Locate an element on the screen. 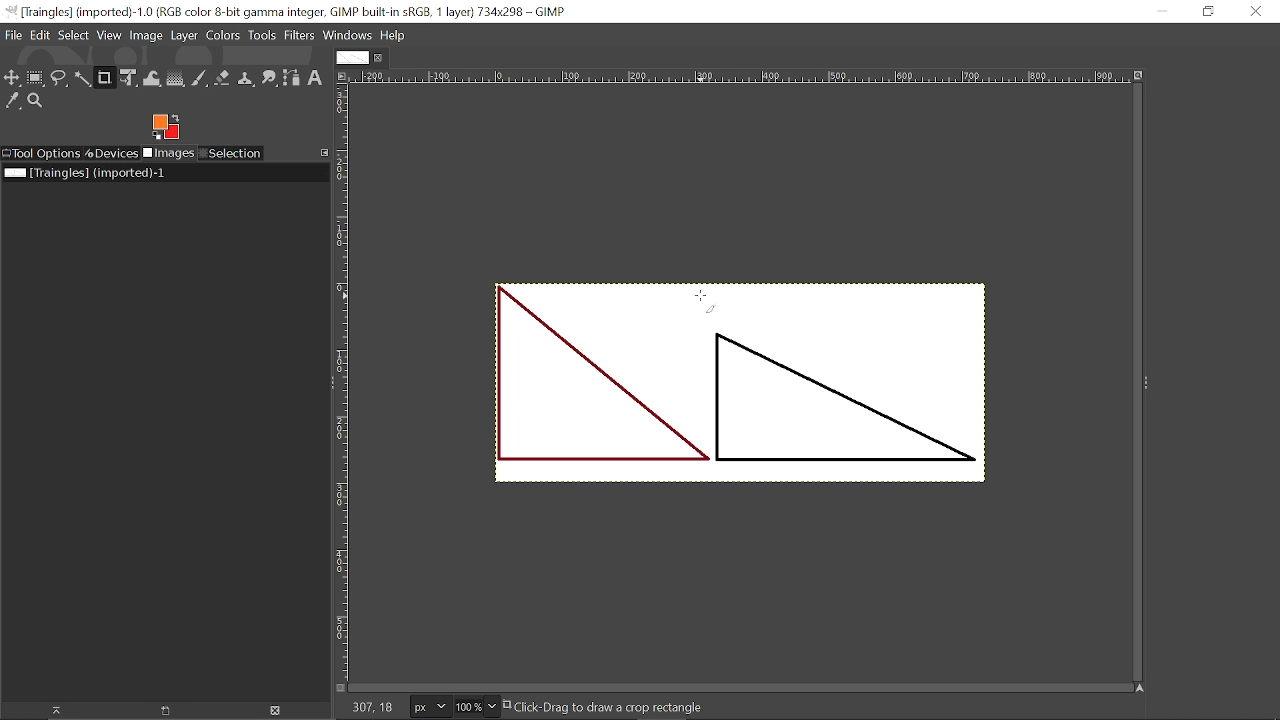 This screenshot has height=720, width=1280. Wrap text tool is located at coordinates (153, 78).